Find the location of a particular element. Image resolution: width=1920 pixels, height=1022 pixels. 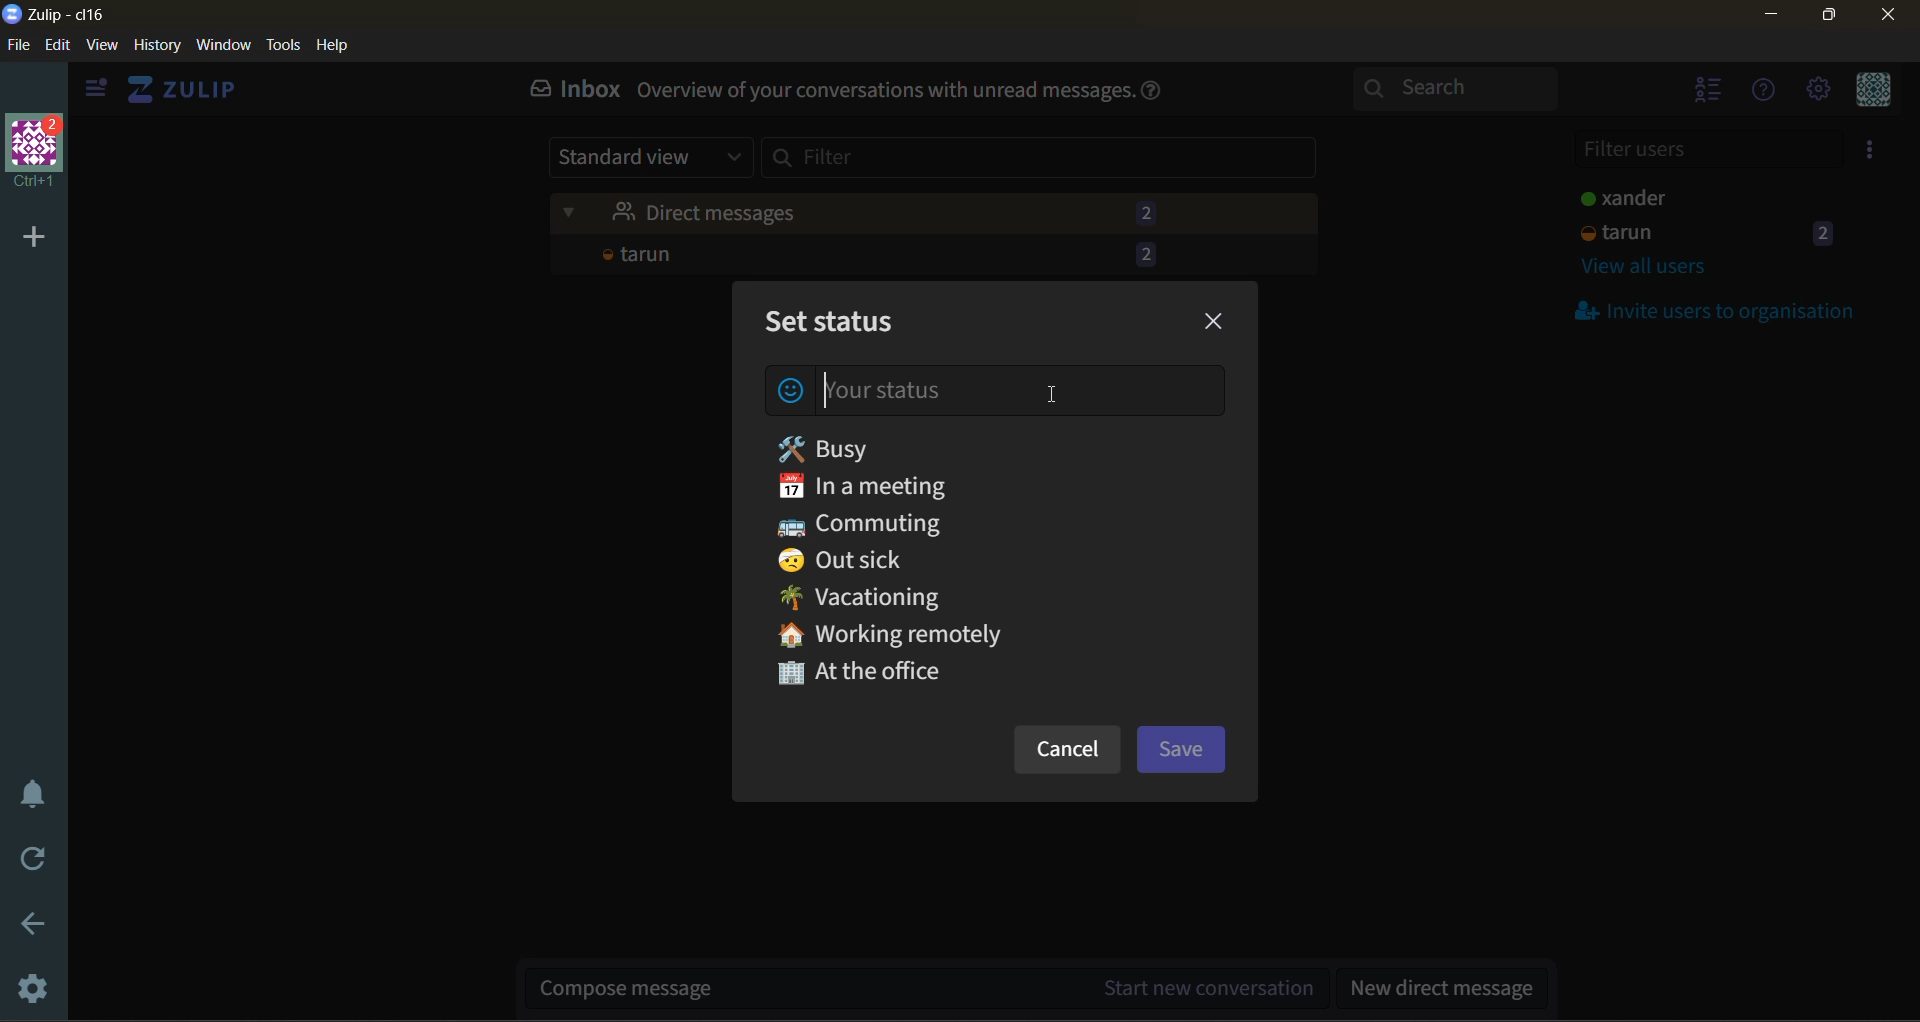

maximize is located at coordinates (1829, 18).